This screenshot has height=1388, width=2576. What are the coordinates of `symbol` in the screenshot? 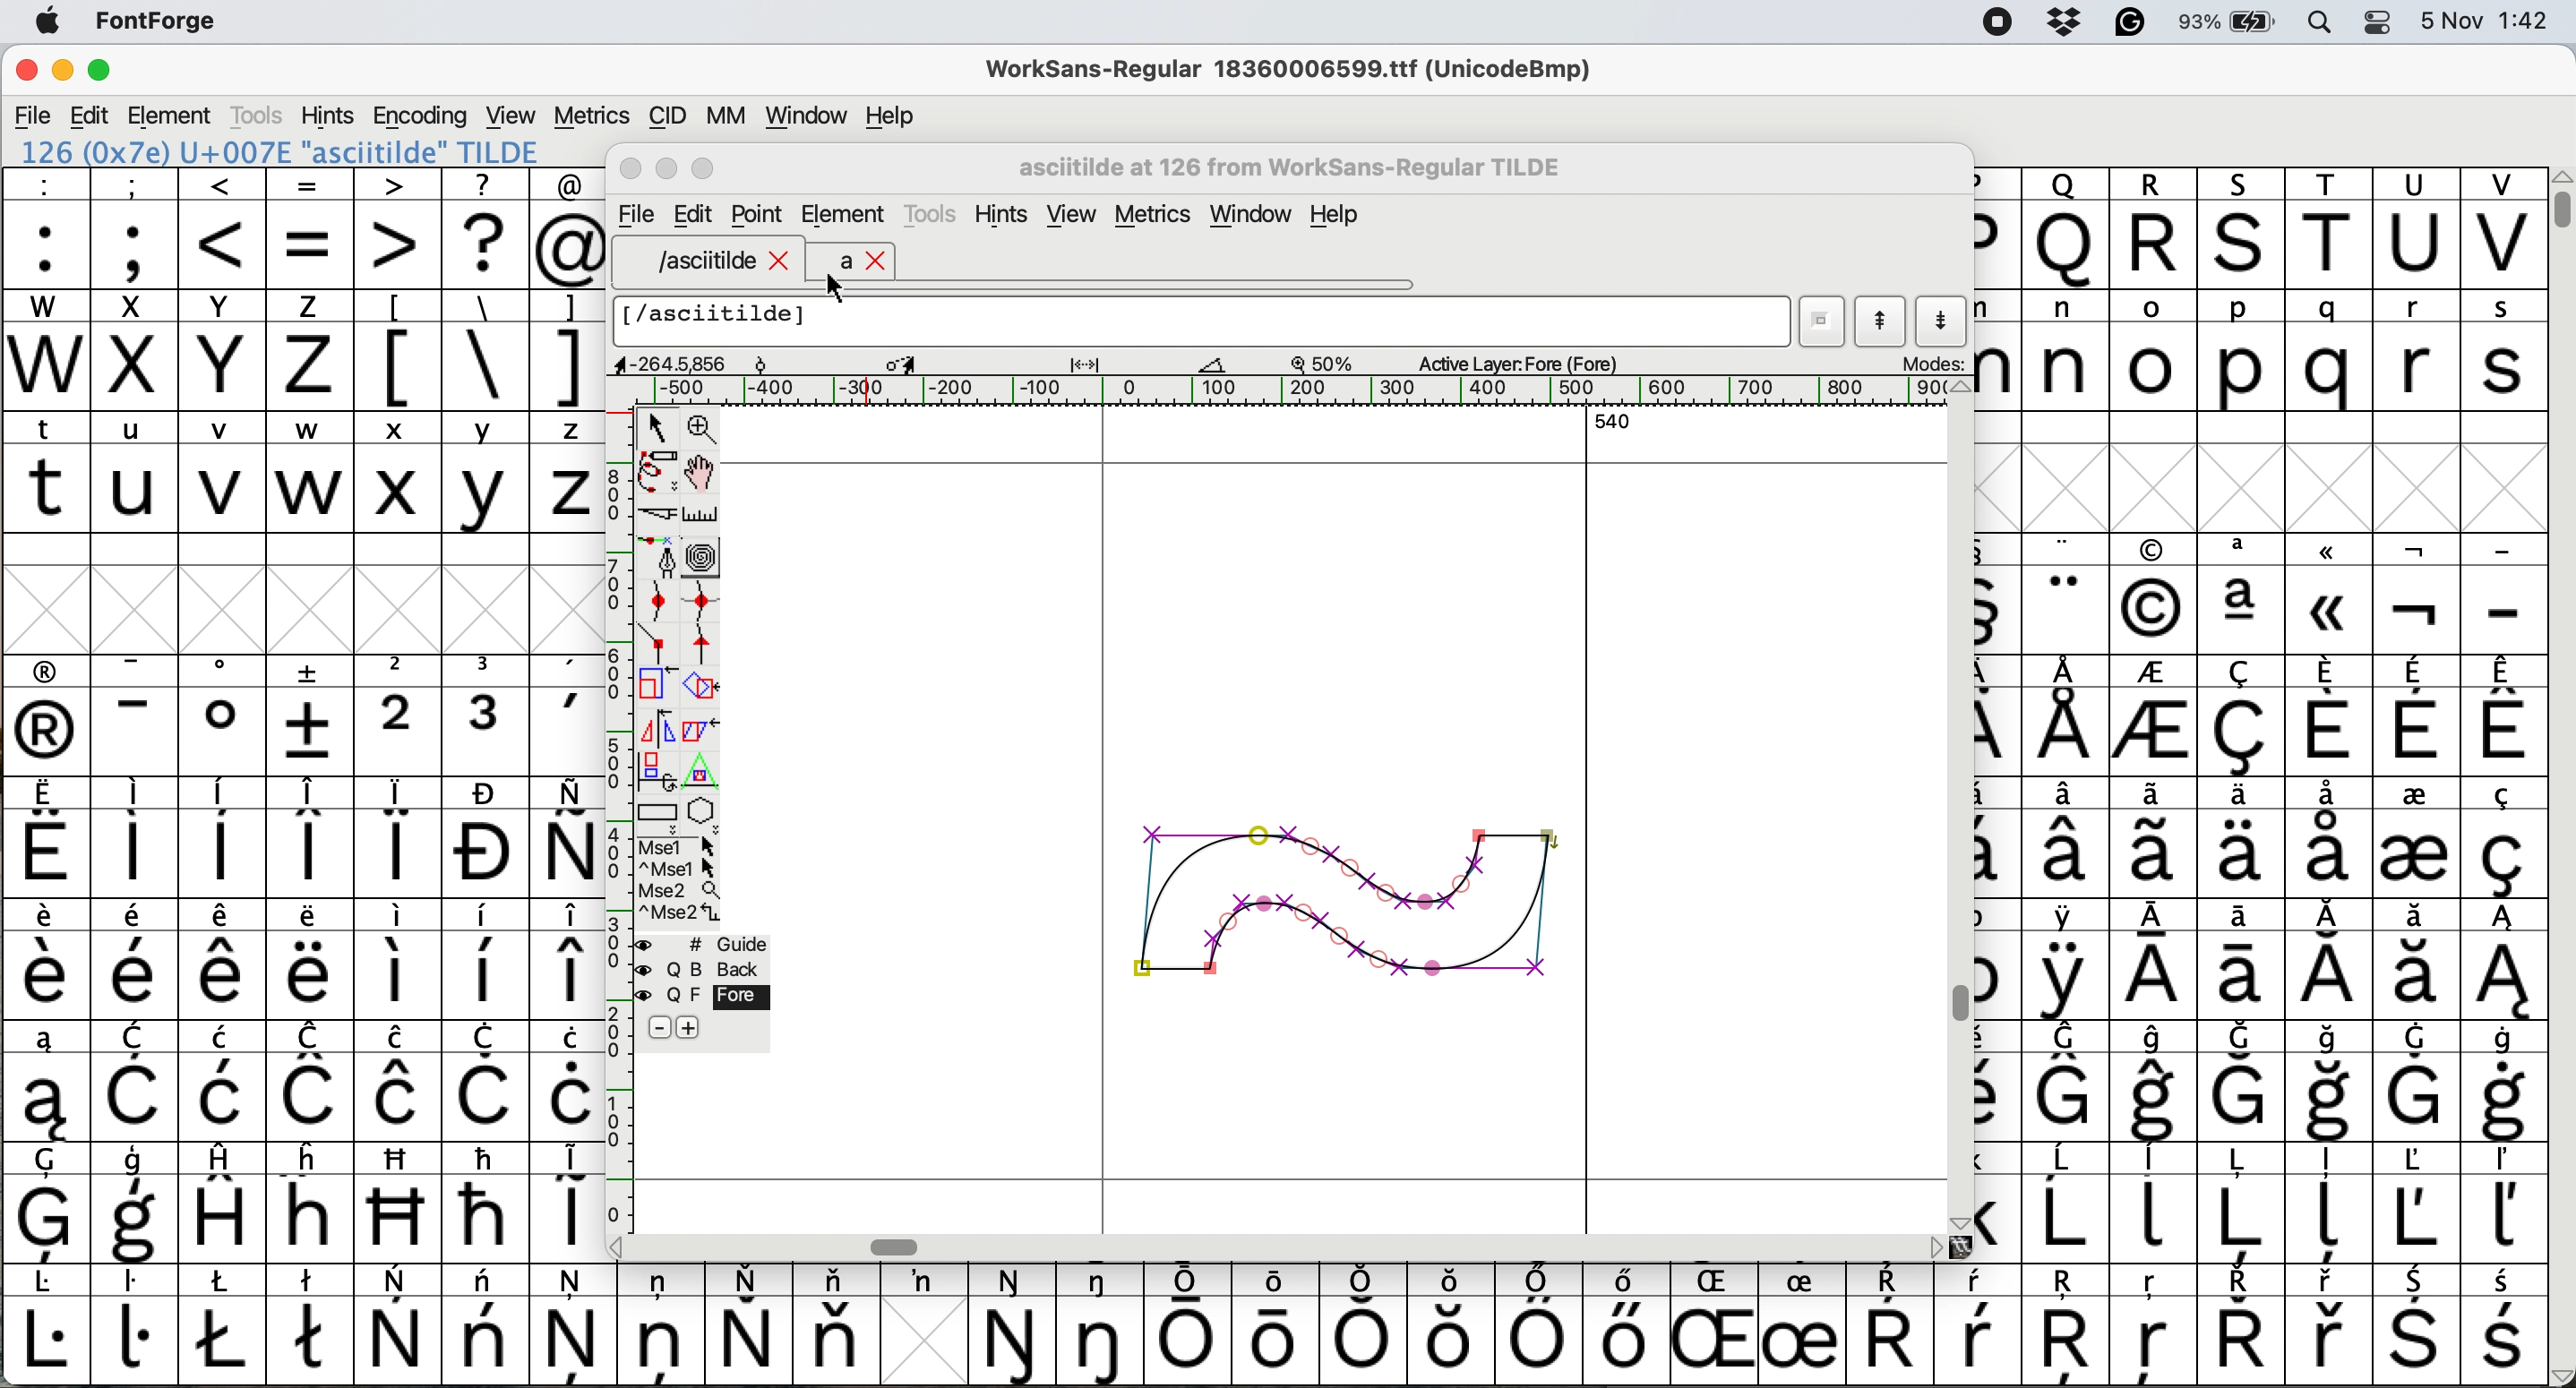 It's located at (228, 1201).